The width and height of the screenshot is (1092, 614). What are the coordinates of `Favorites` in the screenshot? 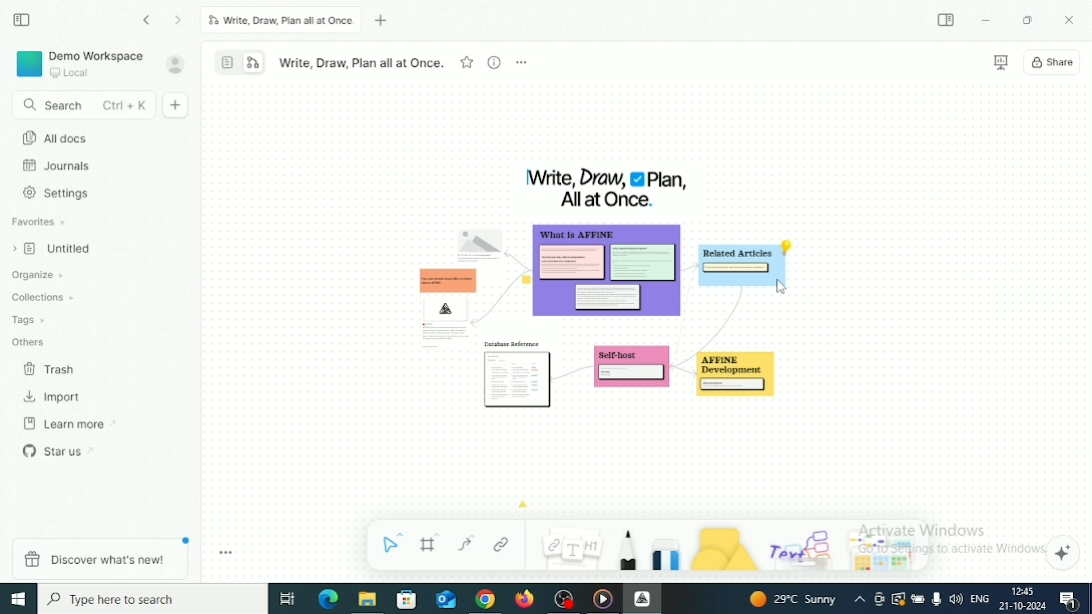 It's located at (40, 222).